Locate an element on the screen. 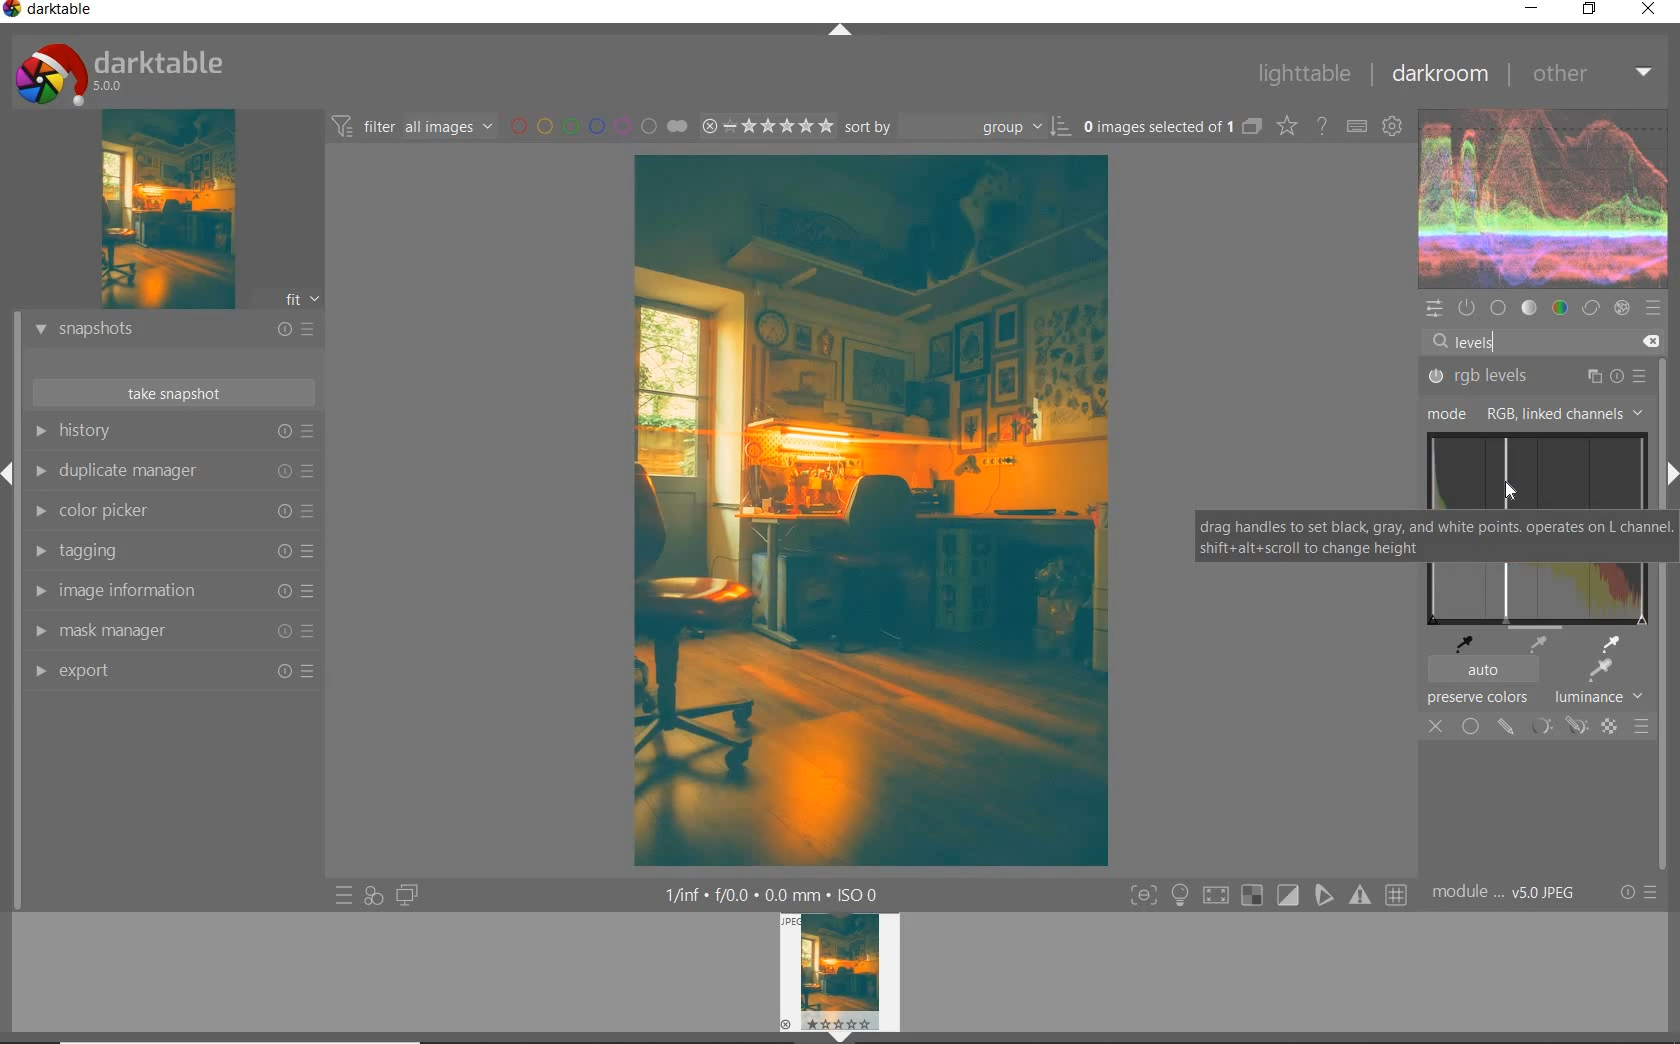  system logo is located at coordinates (115, 73).